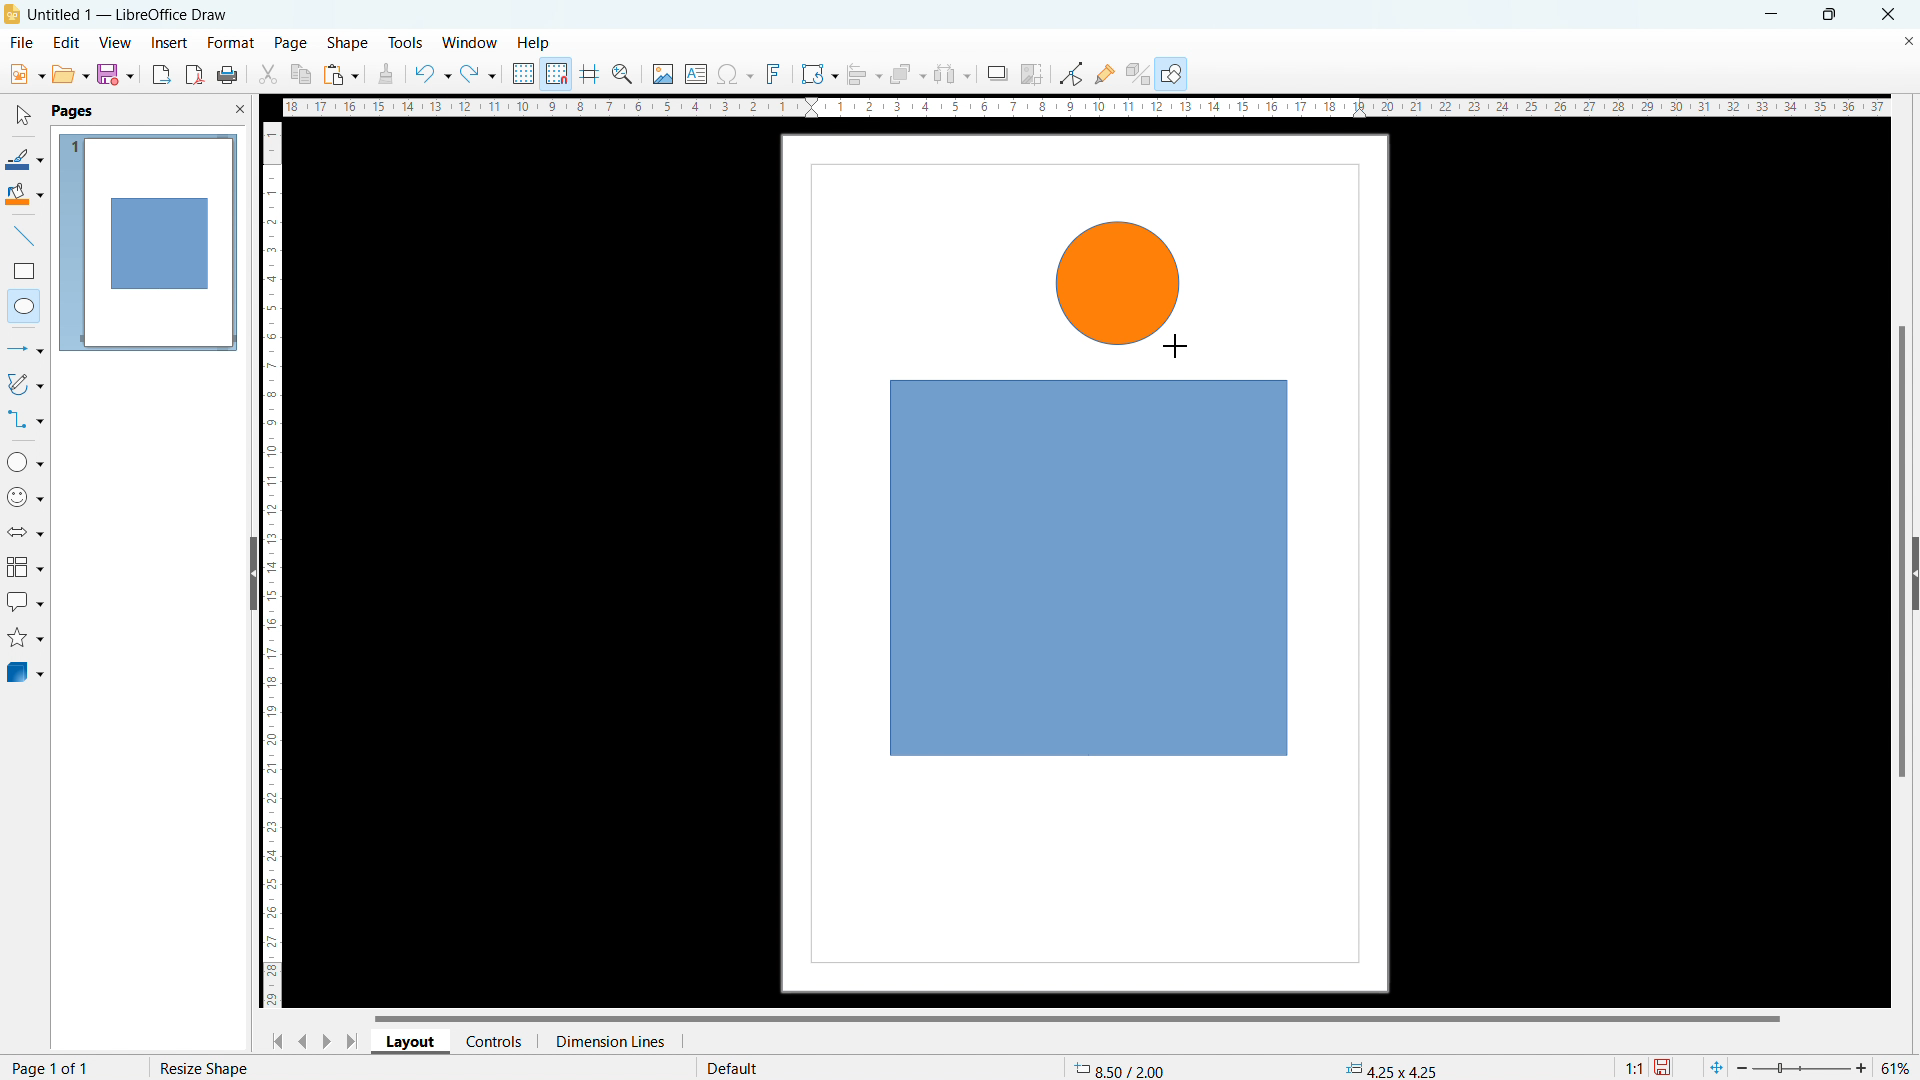  I want to click on lines and arrows, so click(26, 351).